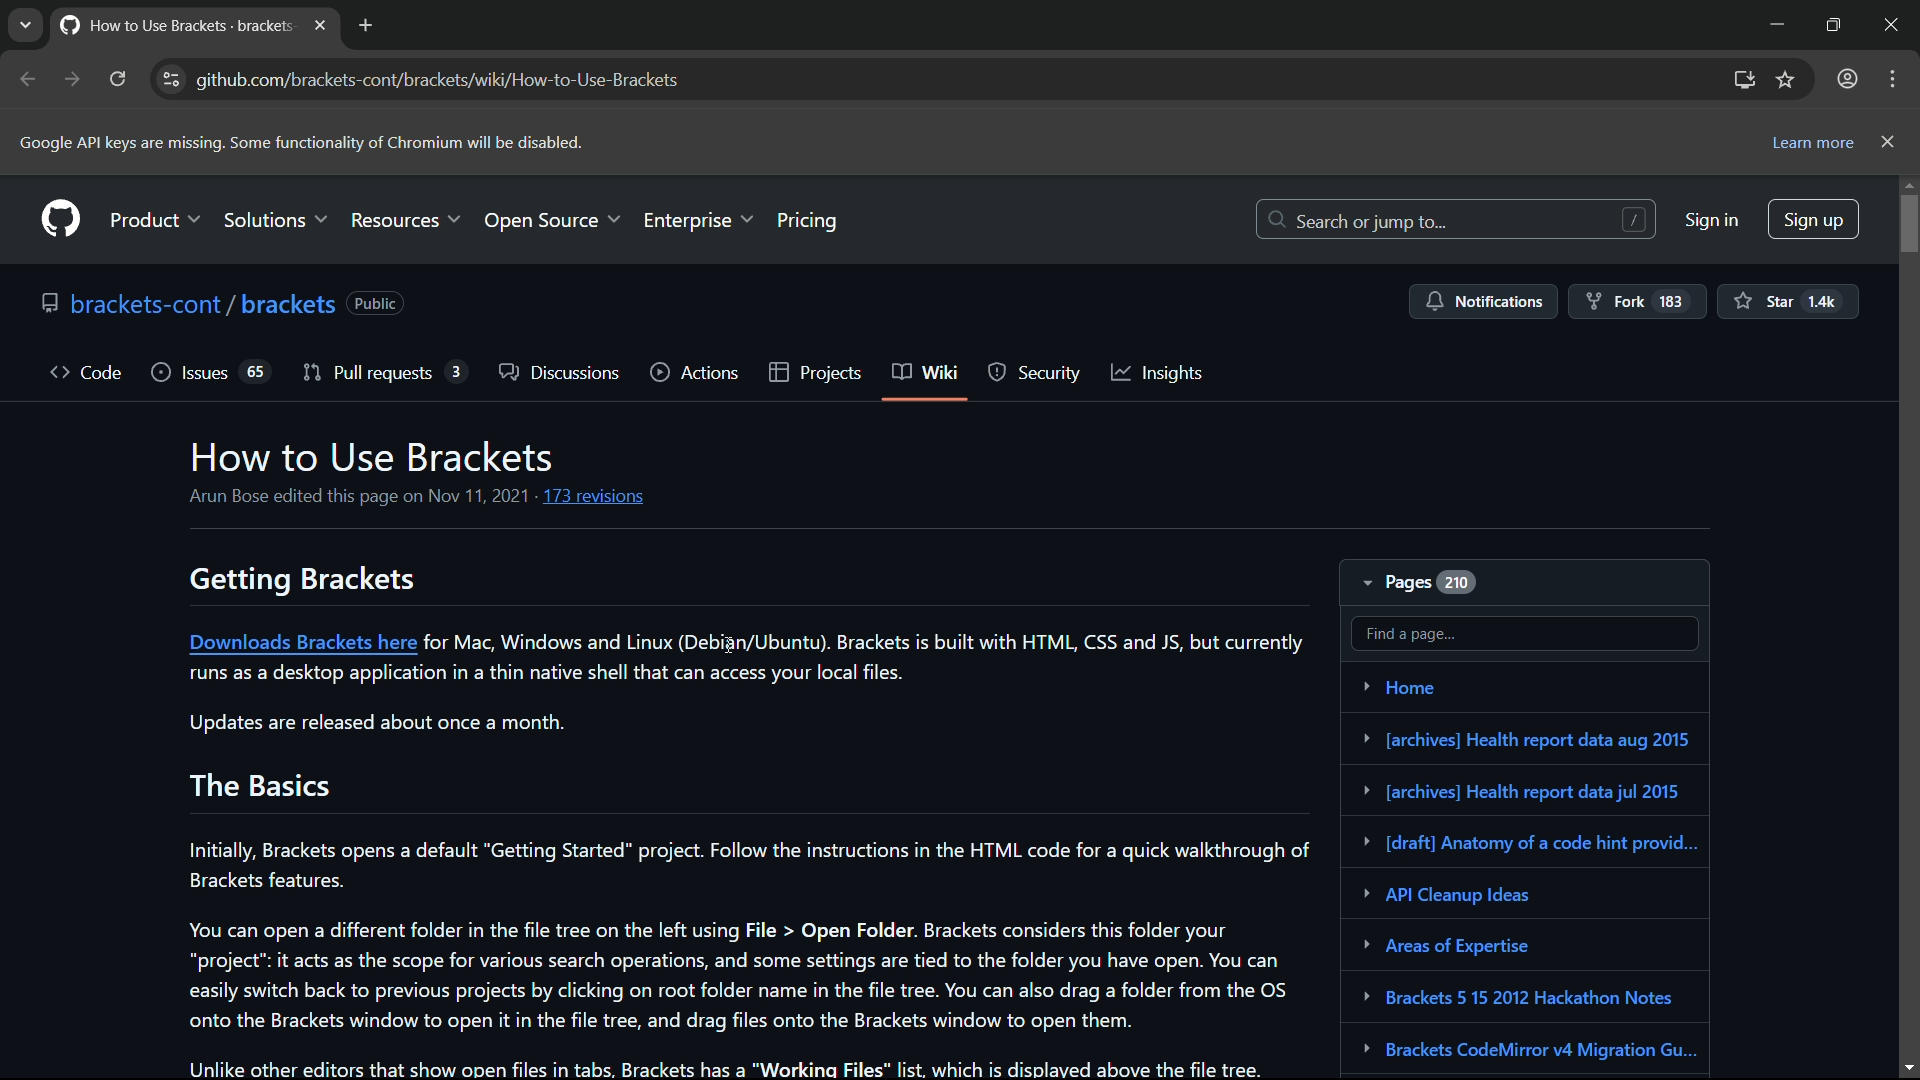 The image size is (1920, 1080). What do you see at coordinates (277, 218) in the screenshot?
I see `solutions` at bounding box center [277, 218].